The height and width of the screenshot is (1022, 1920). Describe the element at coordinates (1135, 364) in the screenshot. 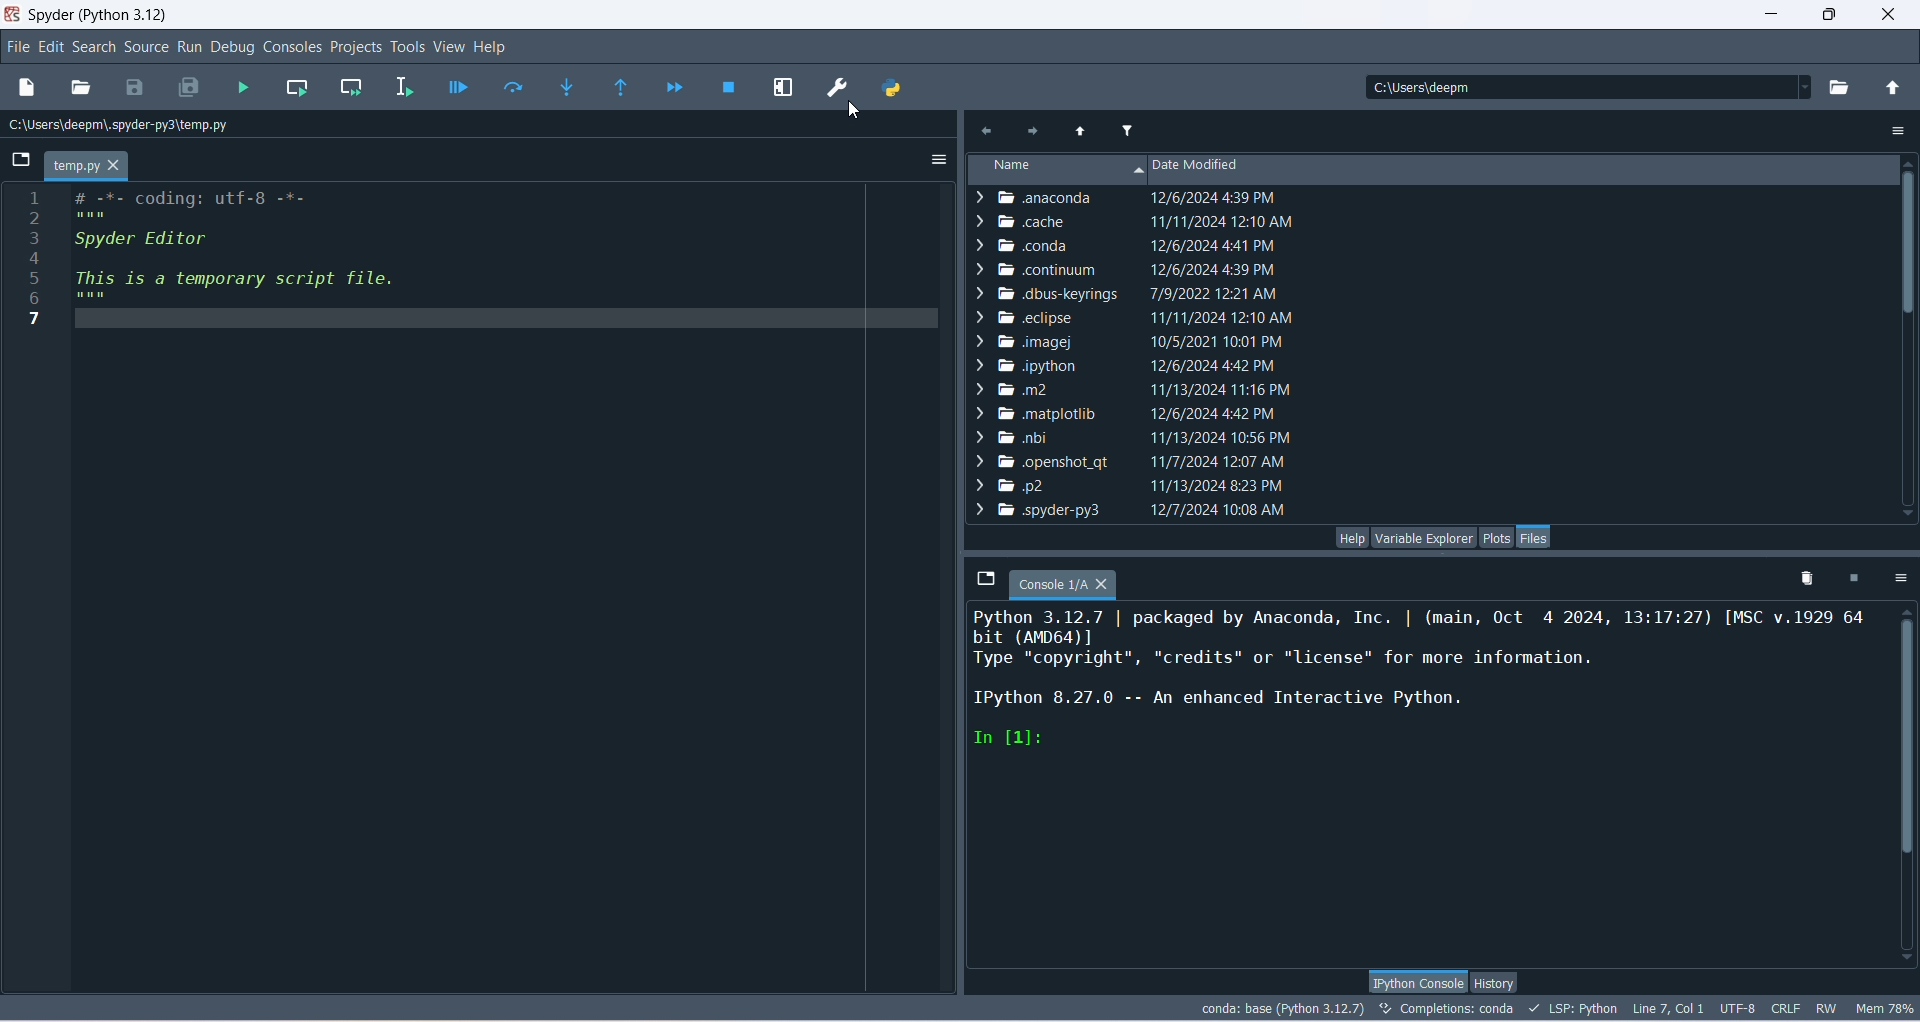

I see `folder details` at that location.